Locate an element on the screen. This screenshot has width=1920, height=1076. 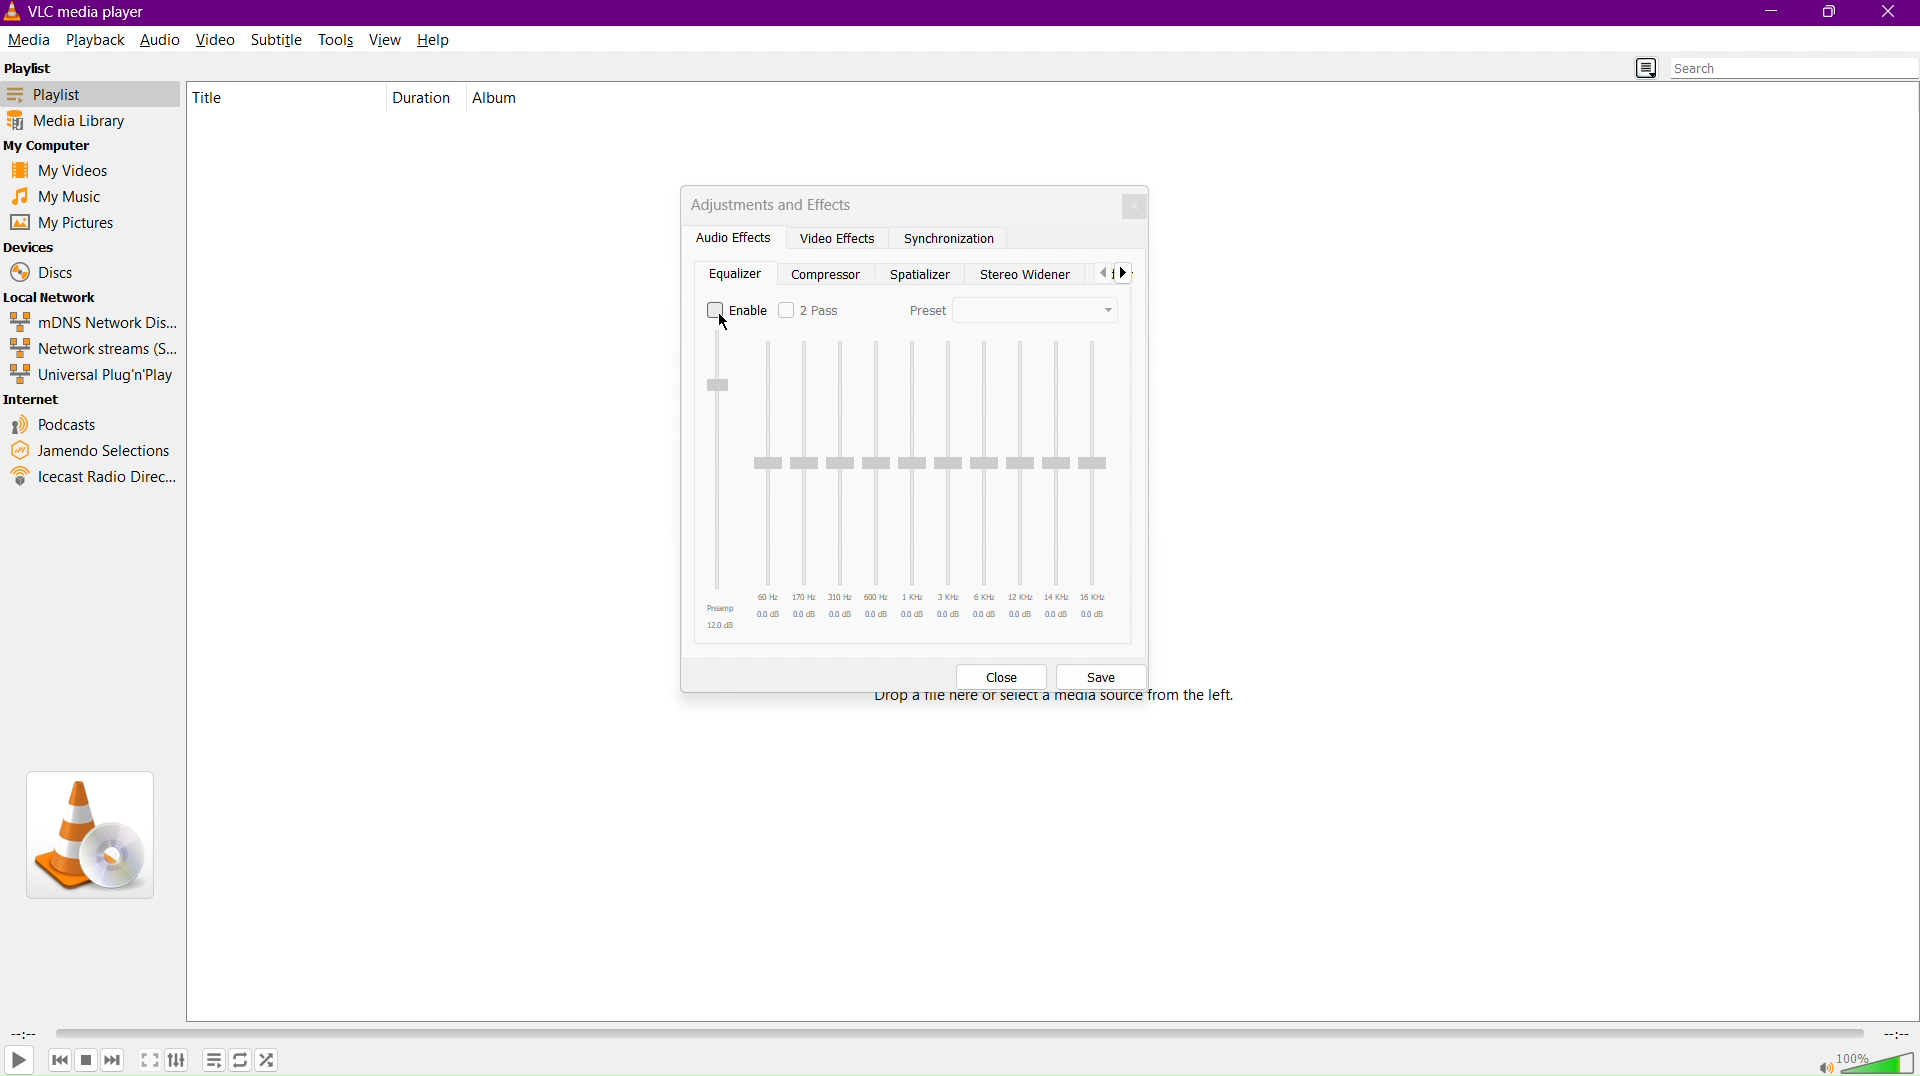
Internet is located at coordinates (42, 398).